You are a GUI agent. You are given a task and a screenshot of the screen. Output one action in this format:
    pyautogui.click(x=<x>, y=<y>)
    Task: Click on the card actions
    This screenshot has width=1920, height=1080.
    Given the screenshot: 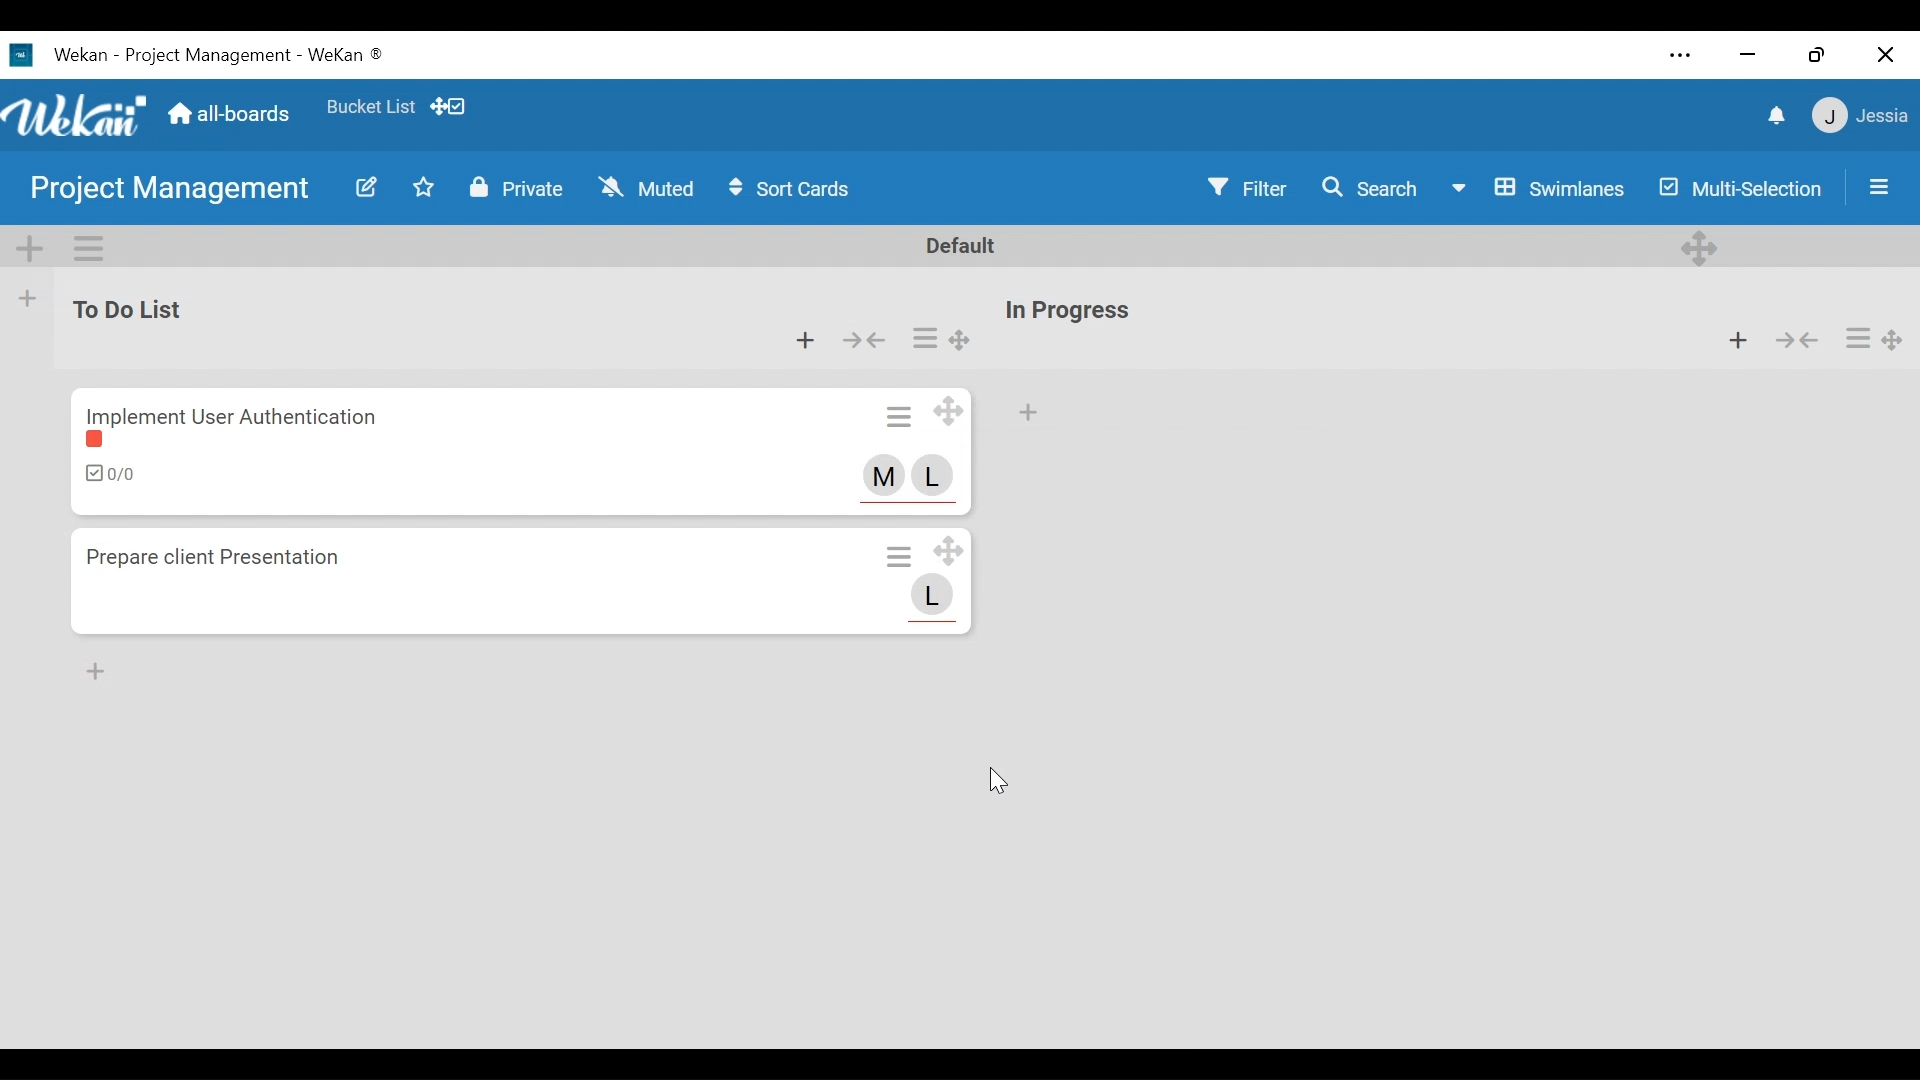 What is the action you would take?
    pyautogui.click(x=902, y=415)
    